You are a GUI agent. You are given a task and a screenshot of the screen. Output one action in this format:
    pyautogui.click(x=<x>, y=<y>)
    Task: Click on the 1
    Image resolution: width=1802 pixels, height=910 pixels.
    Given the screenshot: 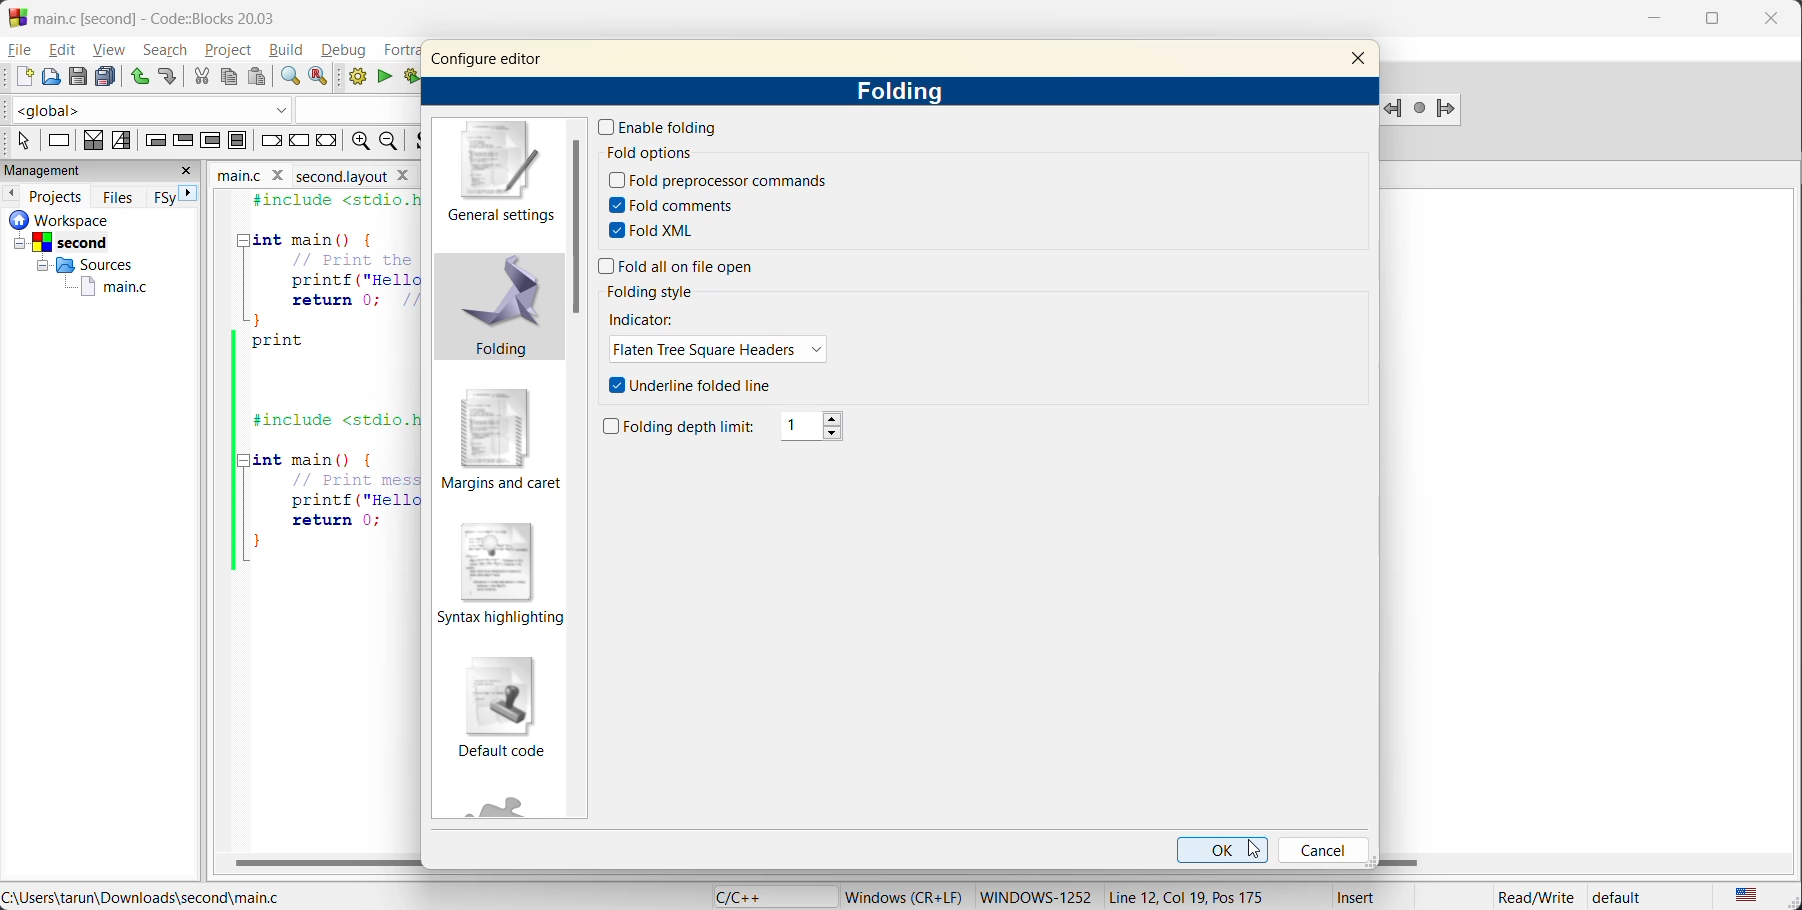 What is the action you would take?
    pyautogui.click(x=822, y=424)
    